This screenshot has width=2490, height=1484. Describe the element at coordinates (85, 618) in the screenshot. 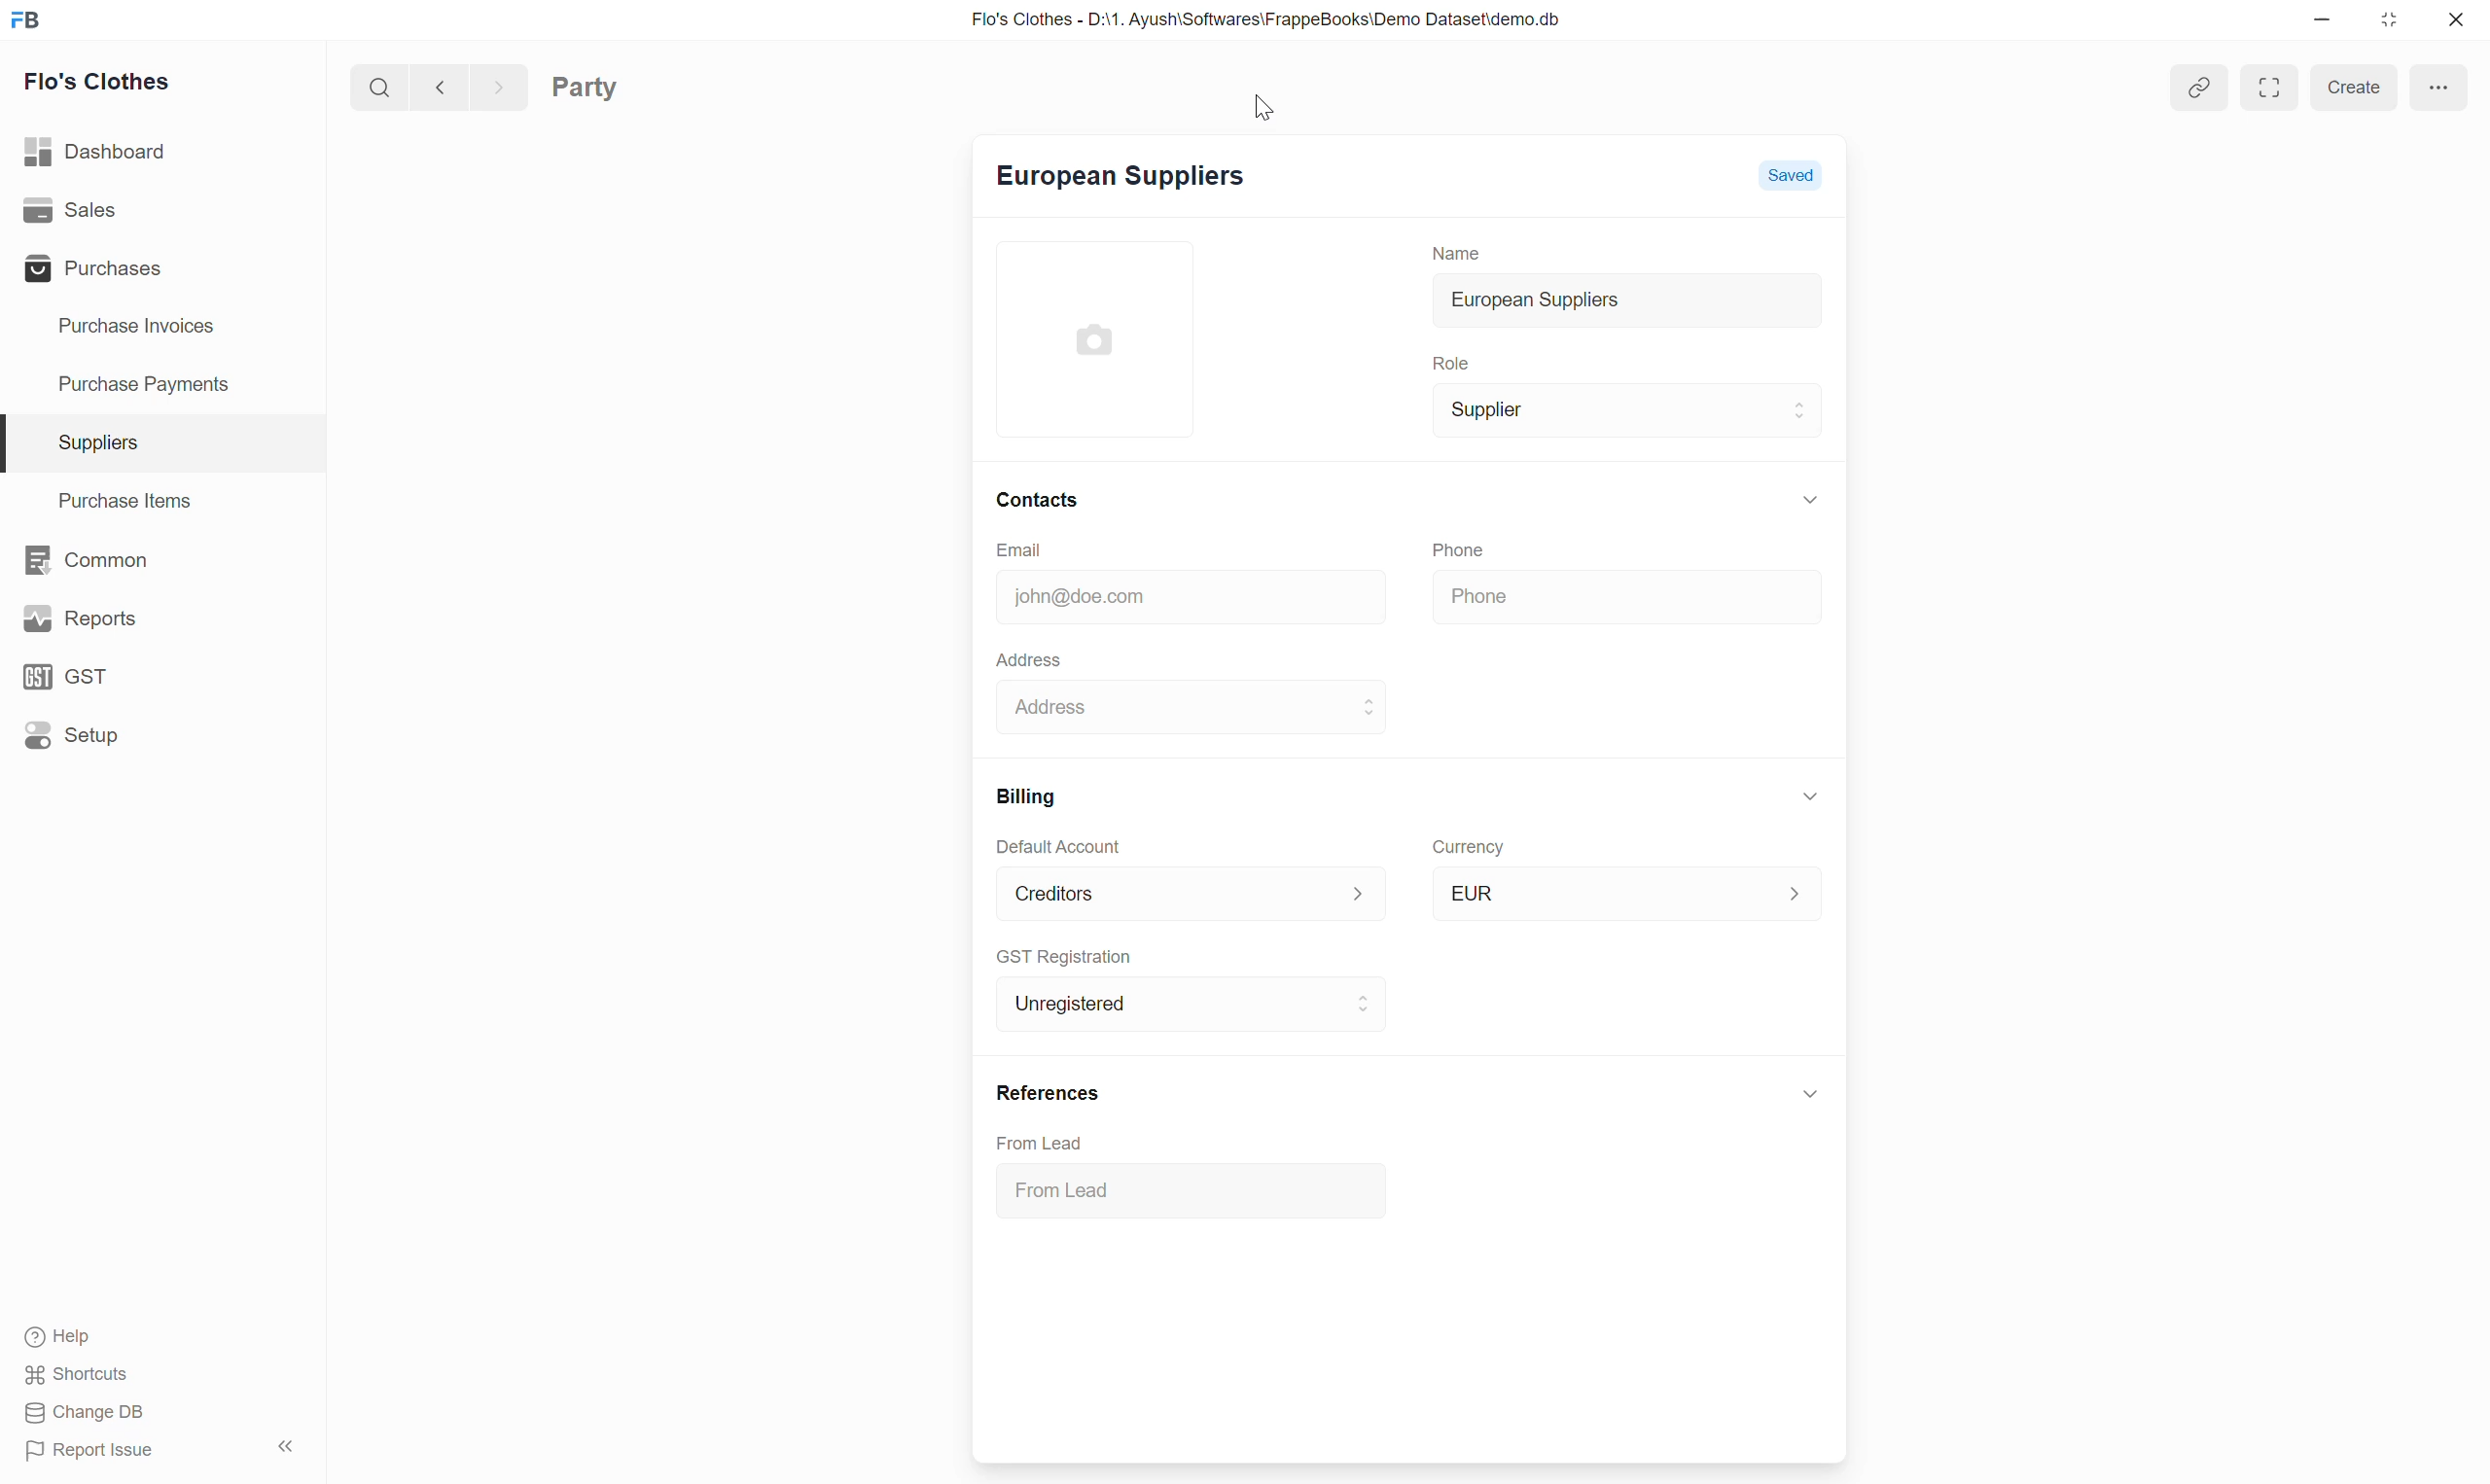

I see `reports` at that location.